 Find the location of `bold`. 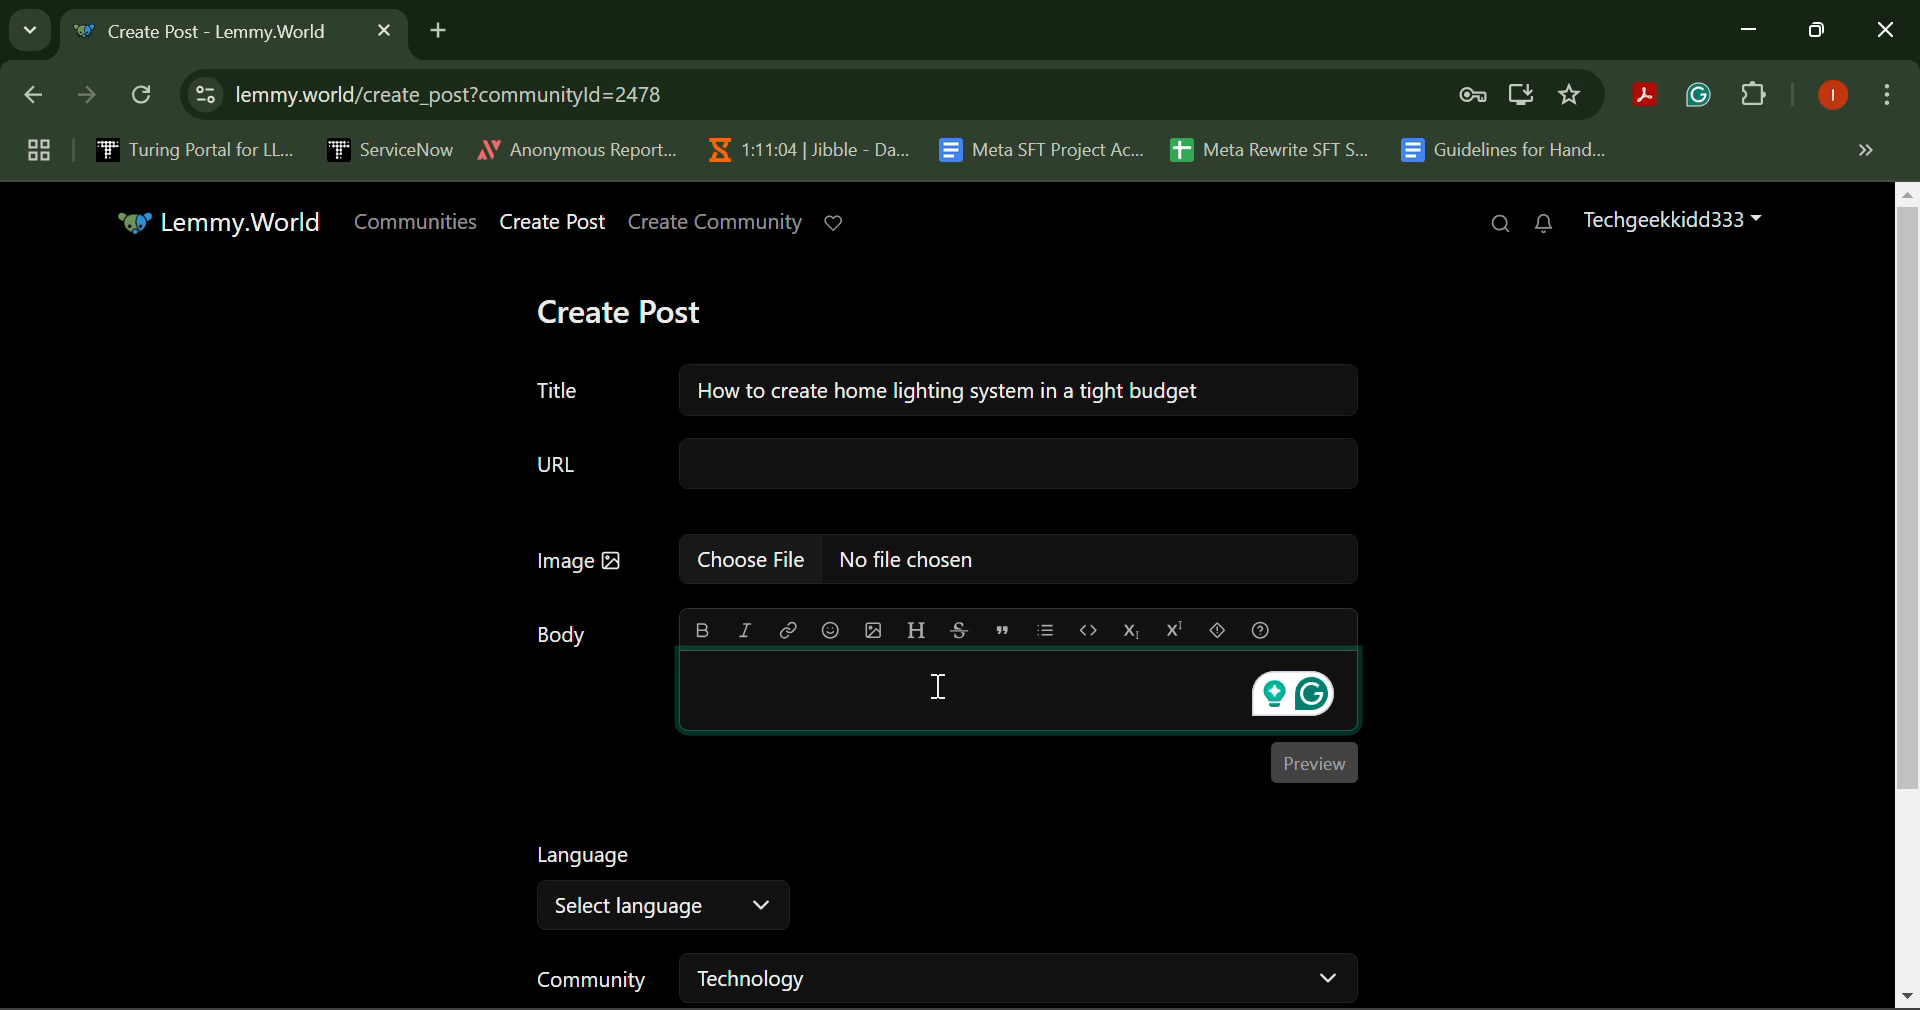

bold is located at coordinates (702, 630).